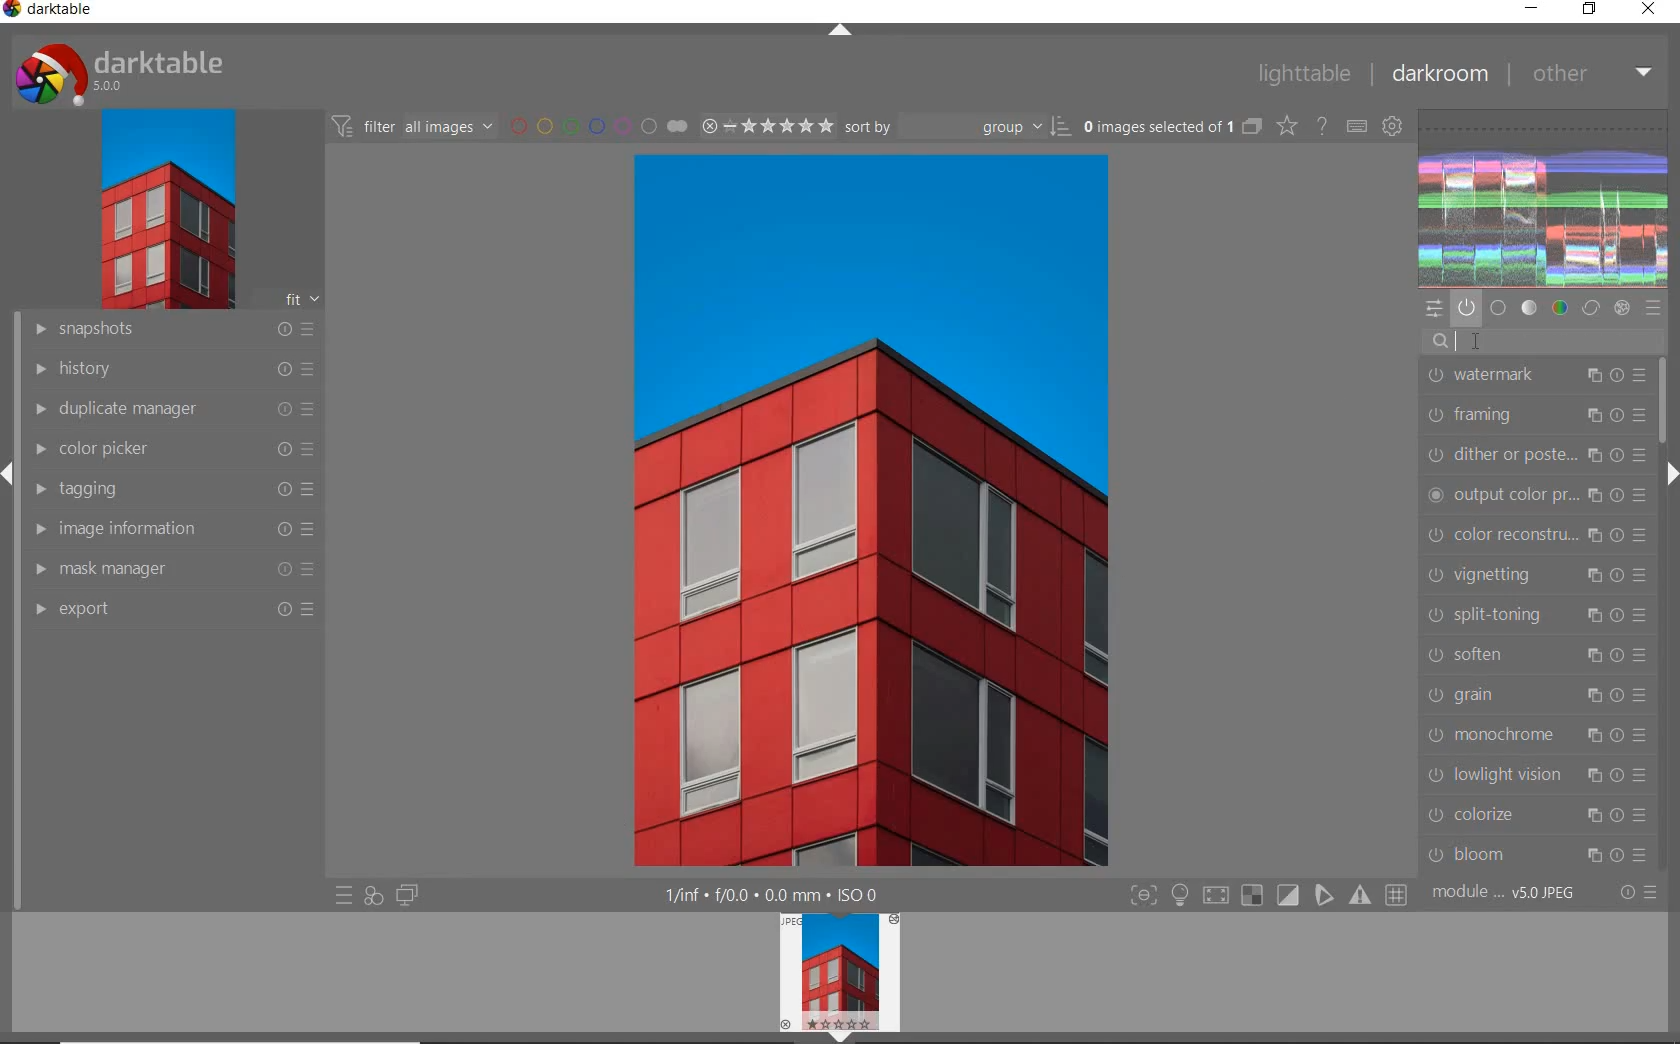 This screenshot has width=1680, height=1044. What do you see at coordinates (59, 13) in the screenshot?
I see `darktable` at bounding box center [59, 13].